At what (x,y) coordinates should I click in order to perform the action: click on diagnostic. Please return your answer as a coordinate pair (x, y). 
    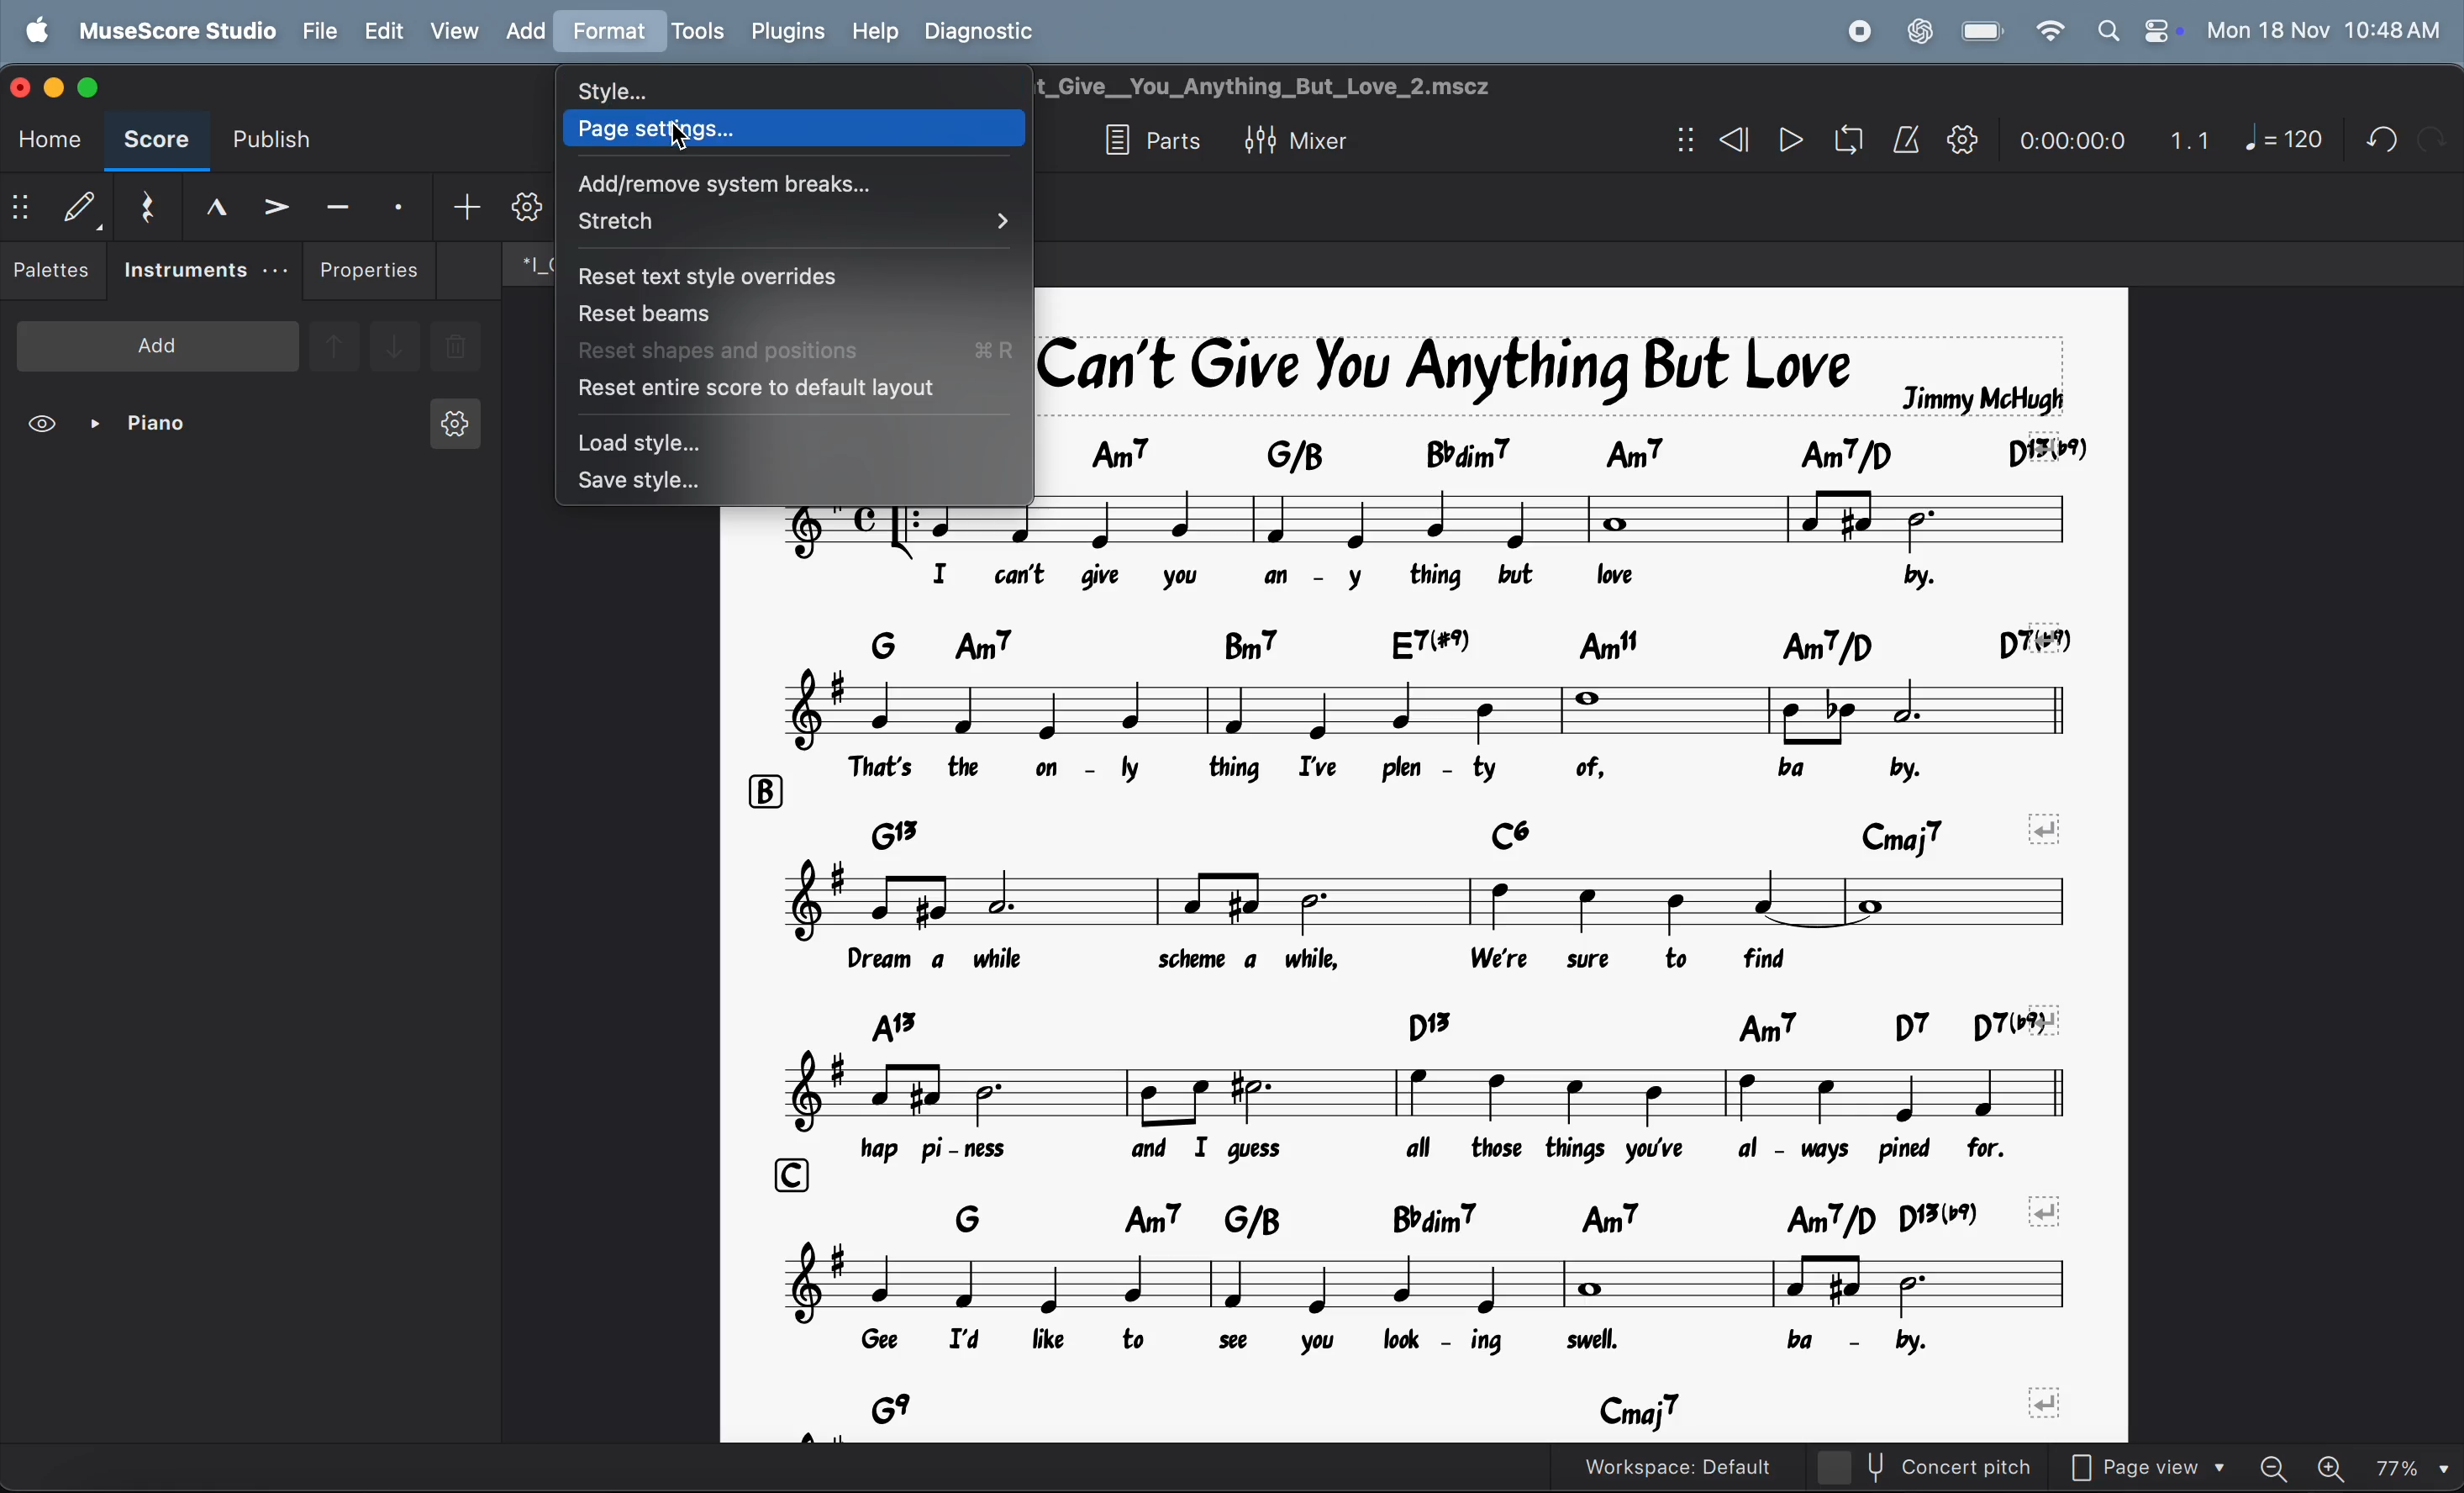
    Looking at the image, I should click on (991, 30).